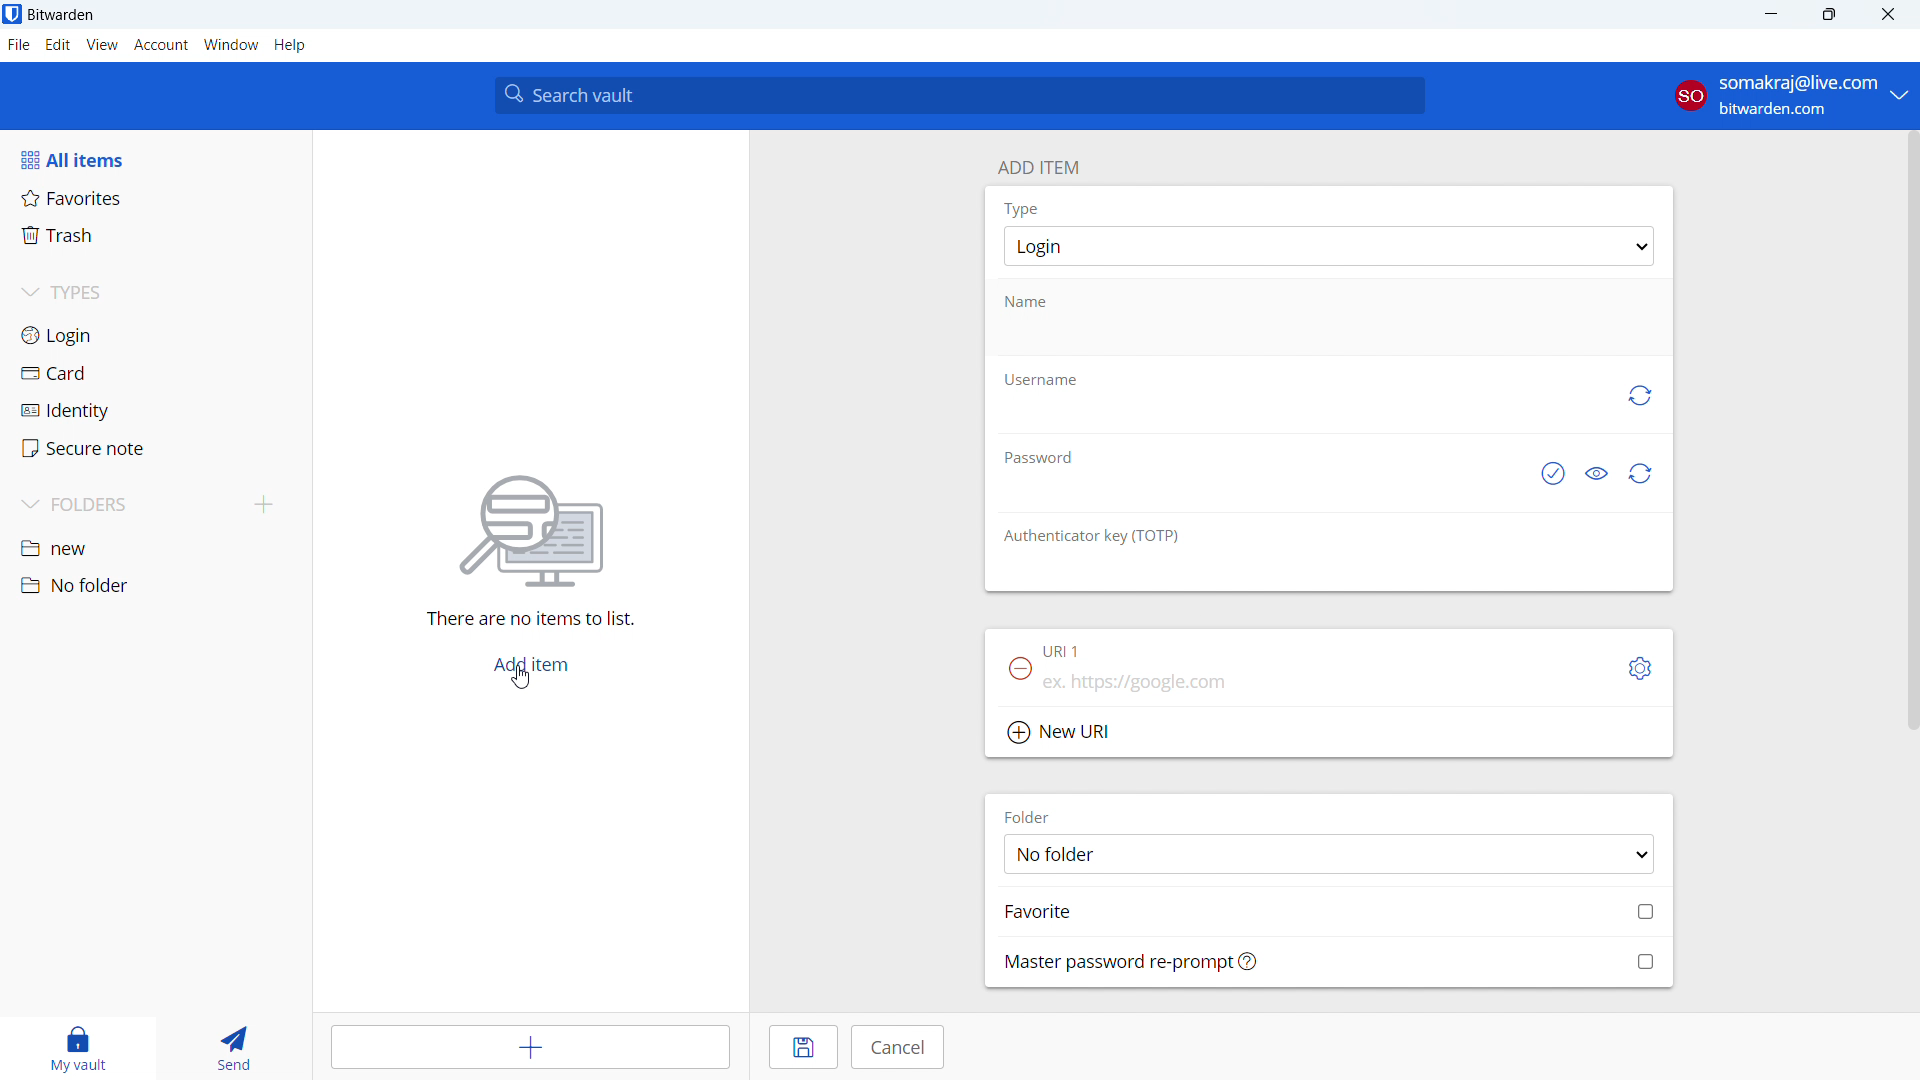  Describe the element at coordinates (1642, 474) in the screenshot. I see `generate password` at that location.